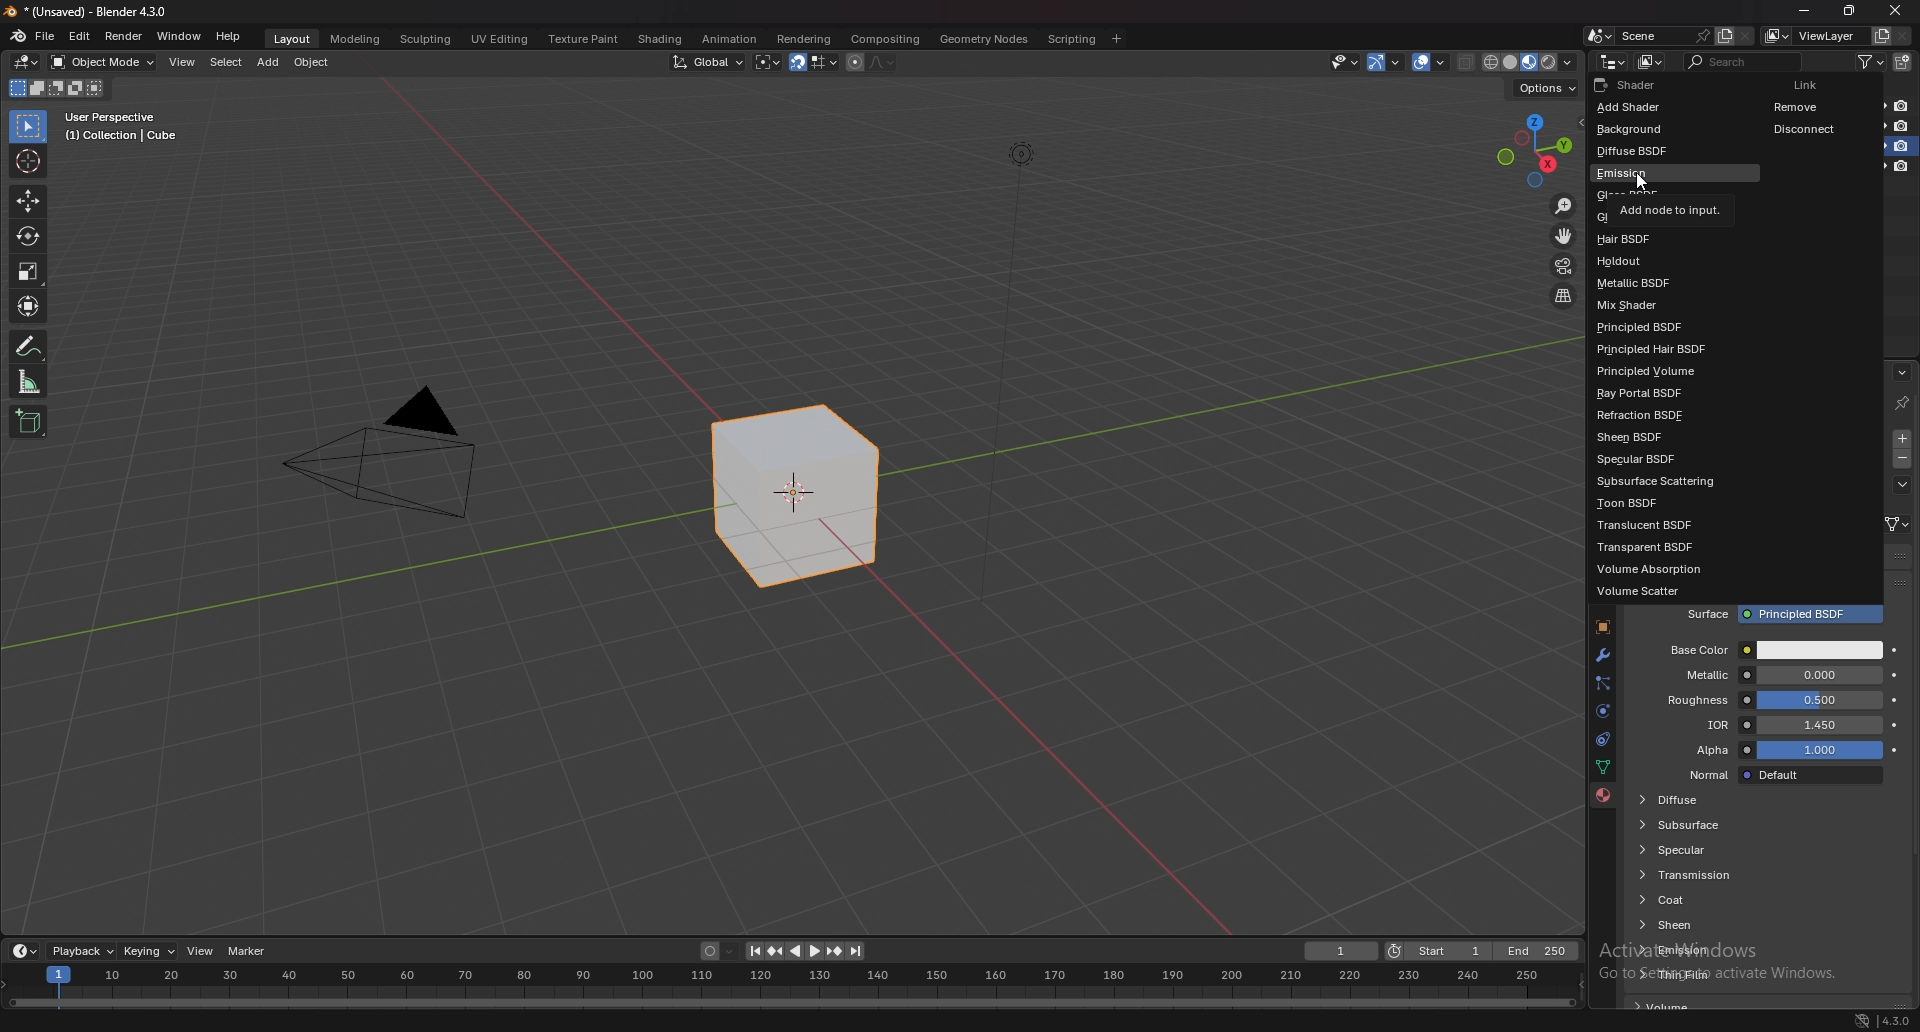  Describe the element at coordinates (82, 36) in the screenshot. I see `edit` at that location.